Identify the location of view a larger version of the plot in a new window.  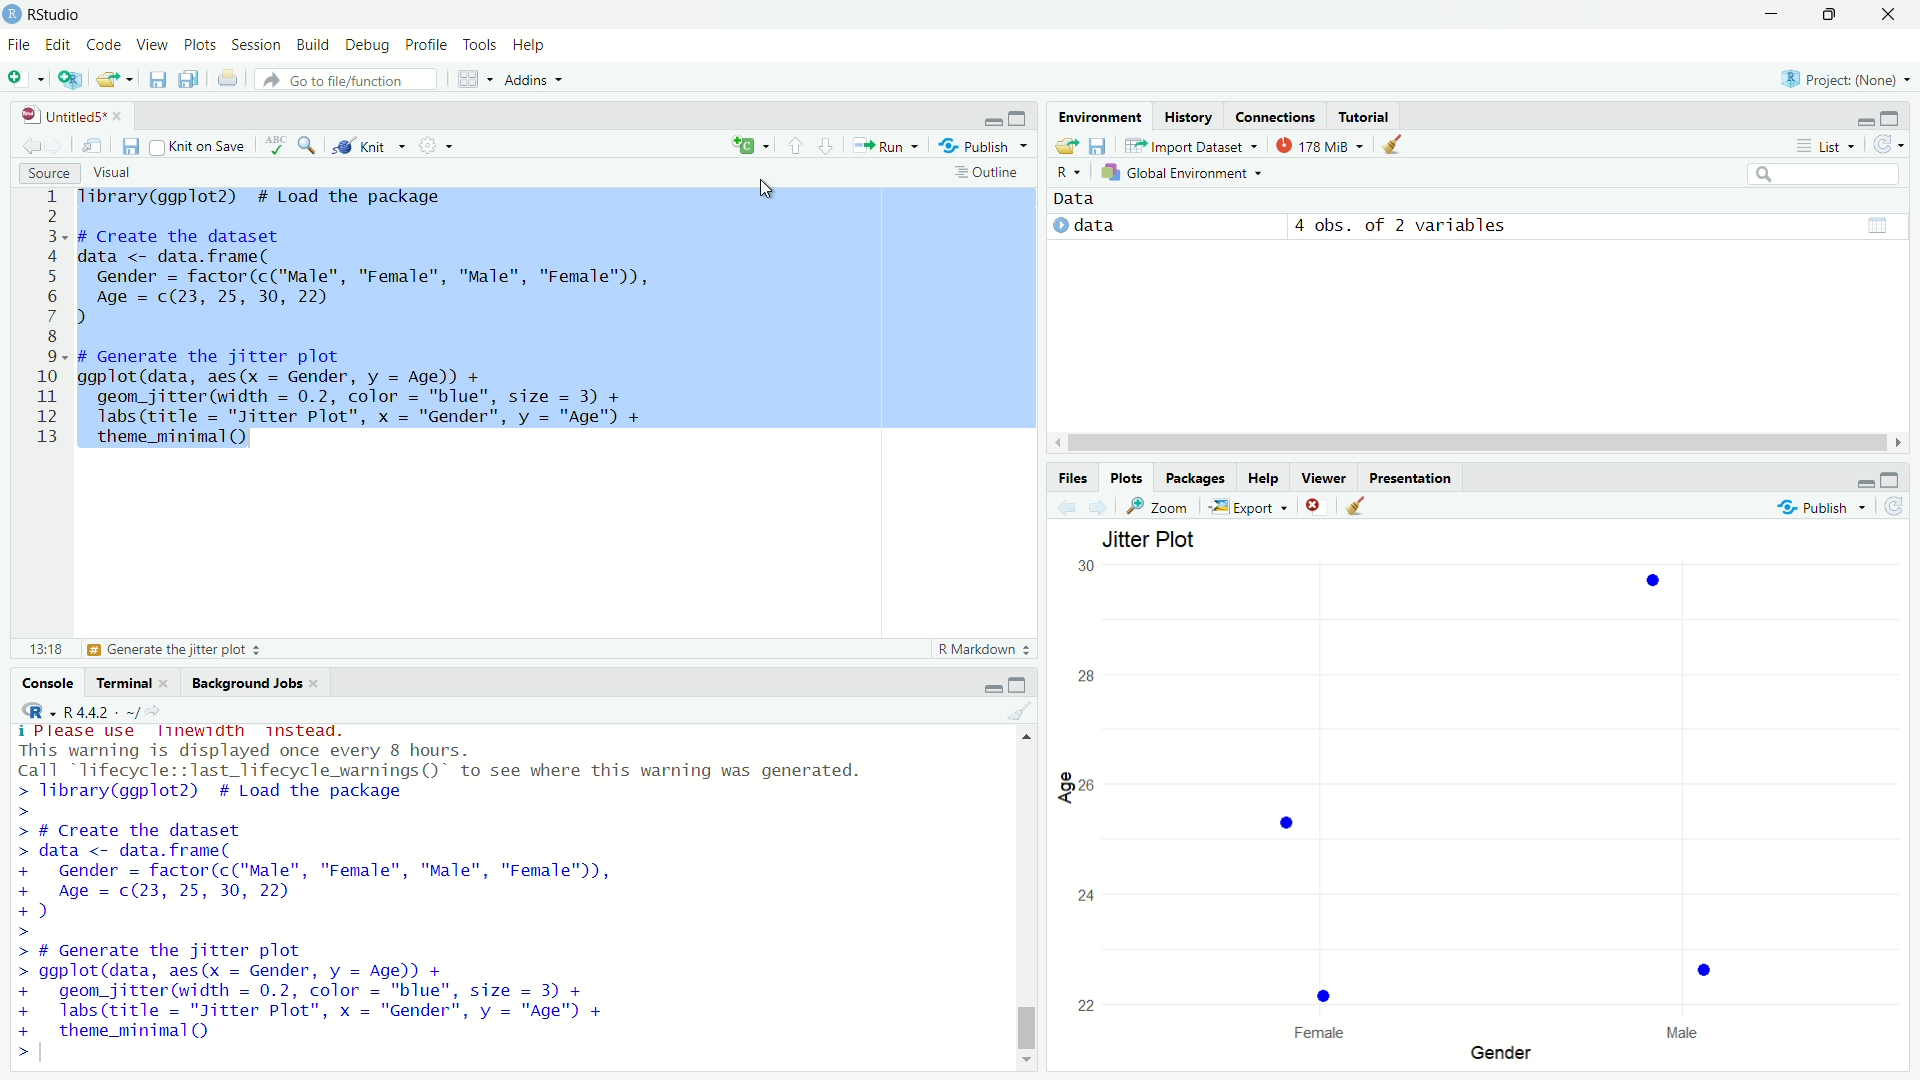
(1164, 508).